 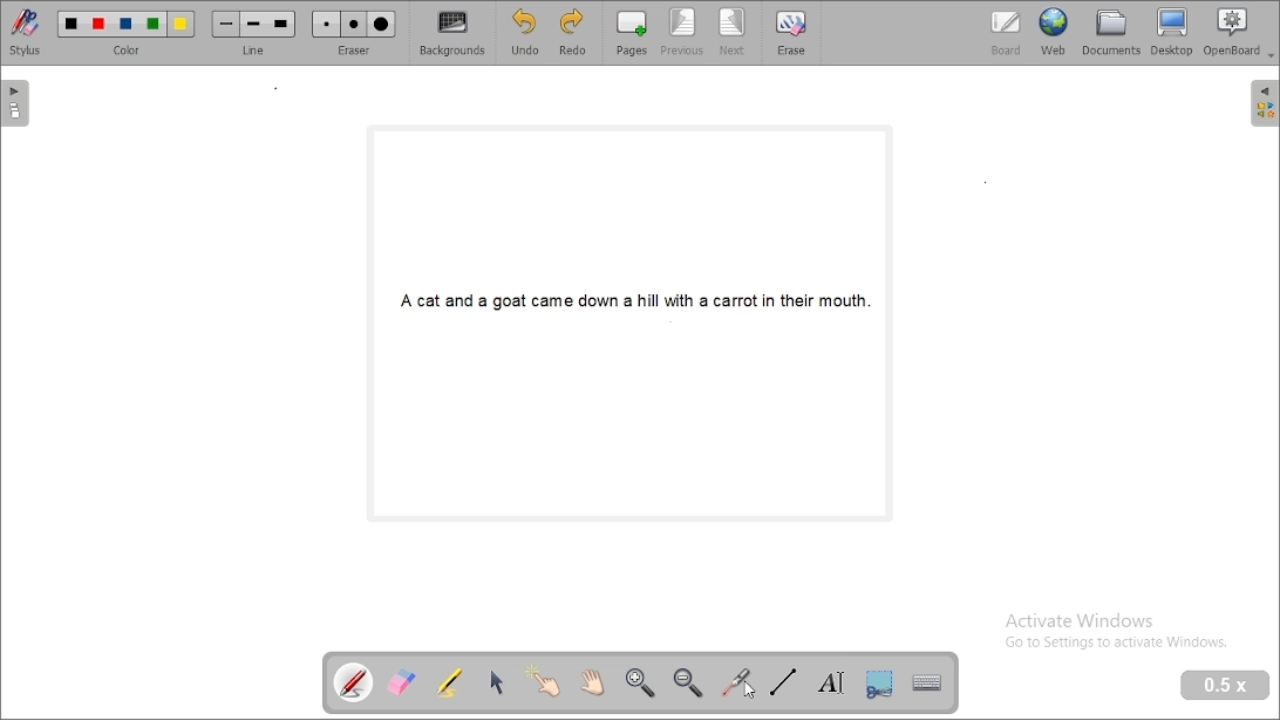 What do you see at coordinates (347, 685) in the screenshot?
I see `annotate document` at bounding box center [347, 685].